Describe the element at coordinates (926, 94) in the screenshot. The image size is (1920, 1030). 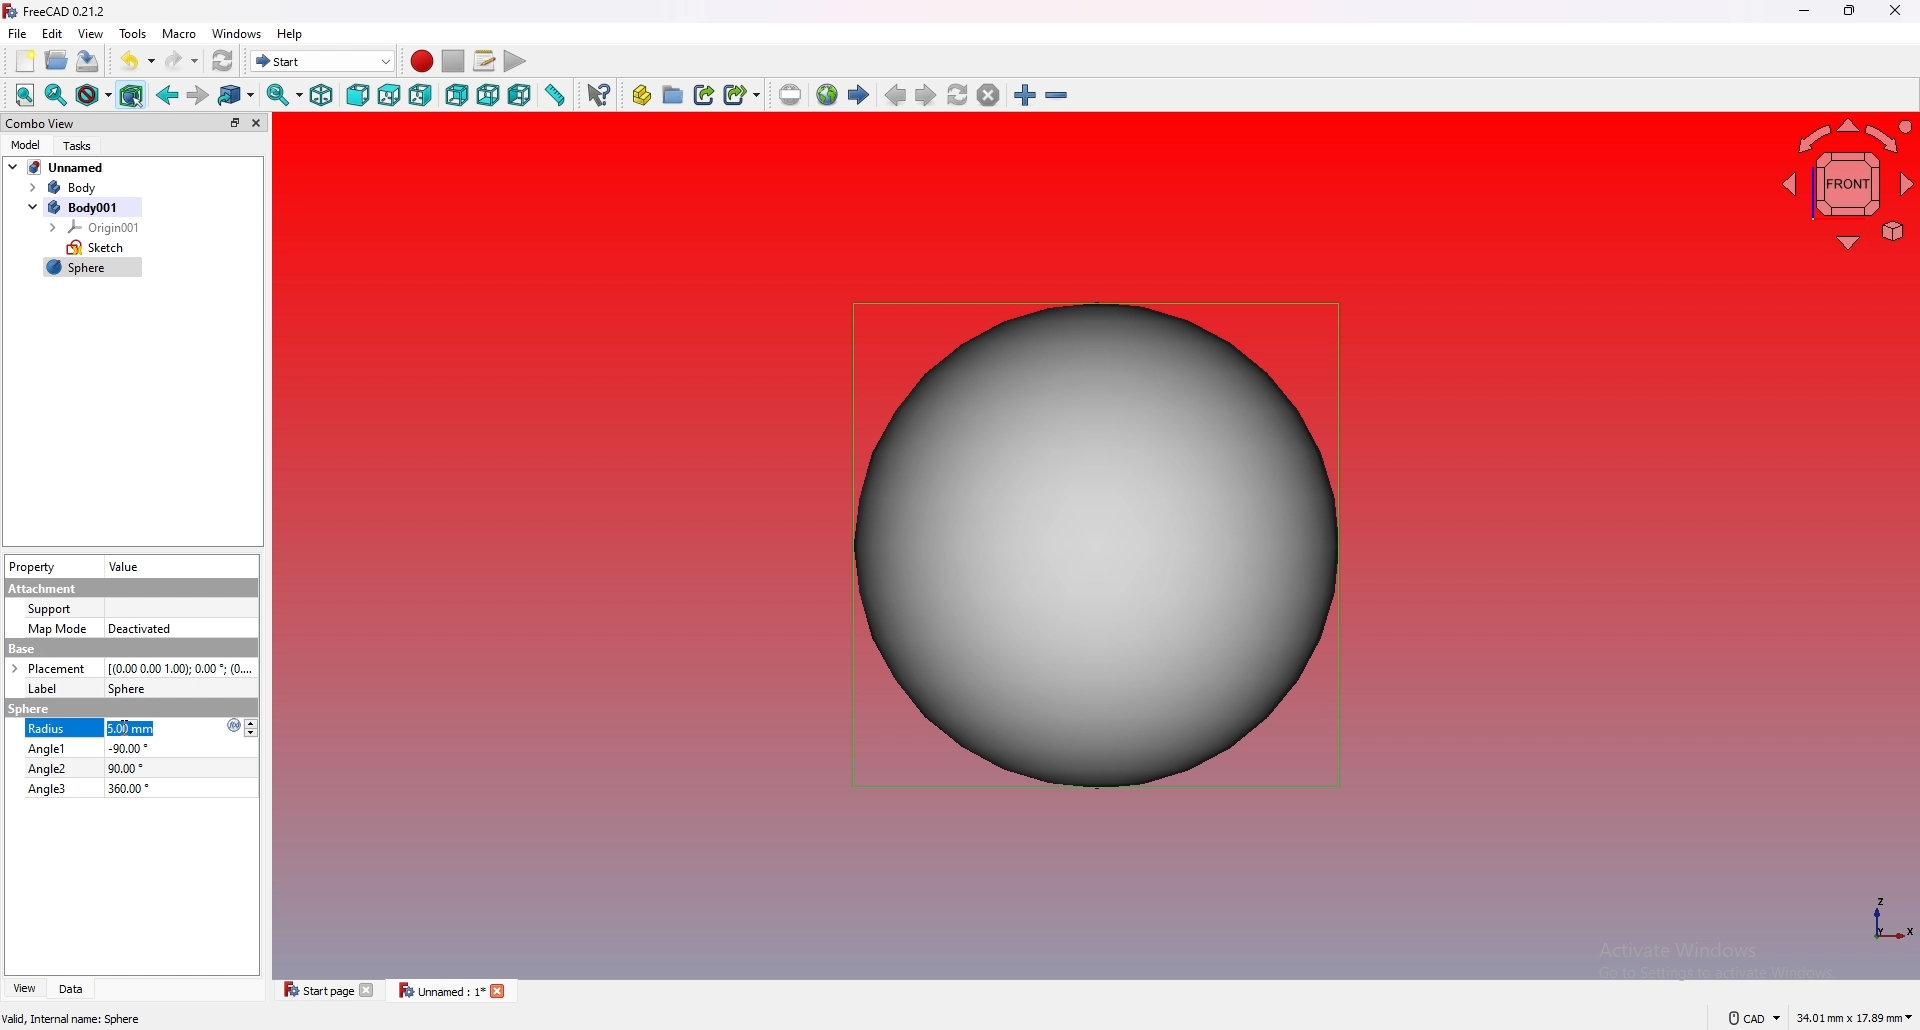
I see `next page` at that location.